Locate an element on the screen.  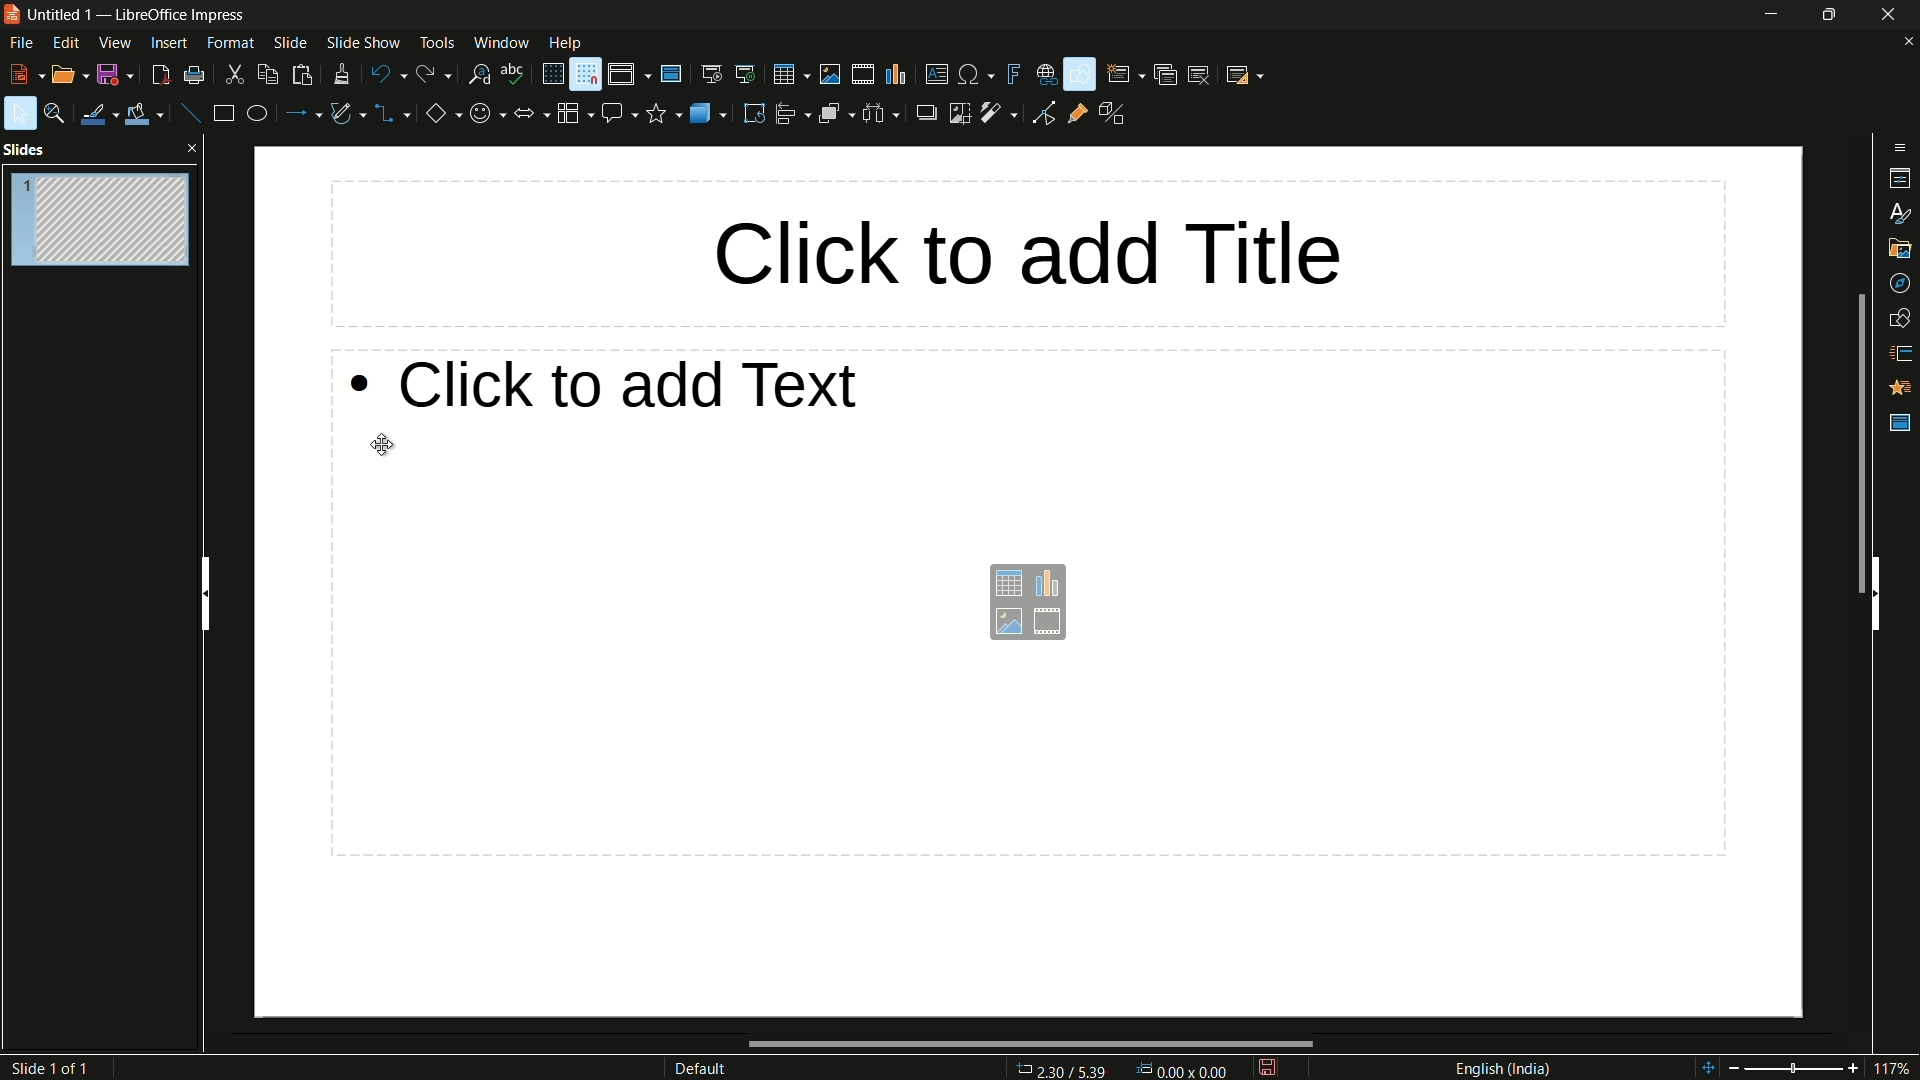
gallery is located at coordinates (1898, 247).